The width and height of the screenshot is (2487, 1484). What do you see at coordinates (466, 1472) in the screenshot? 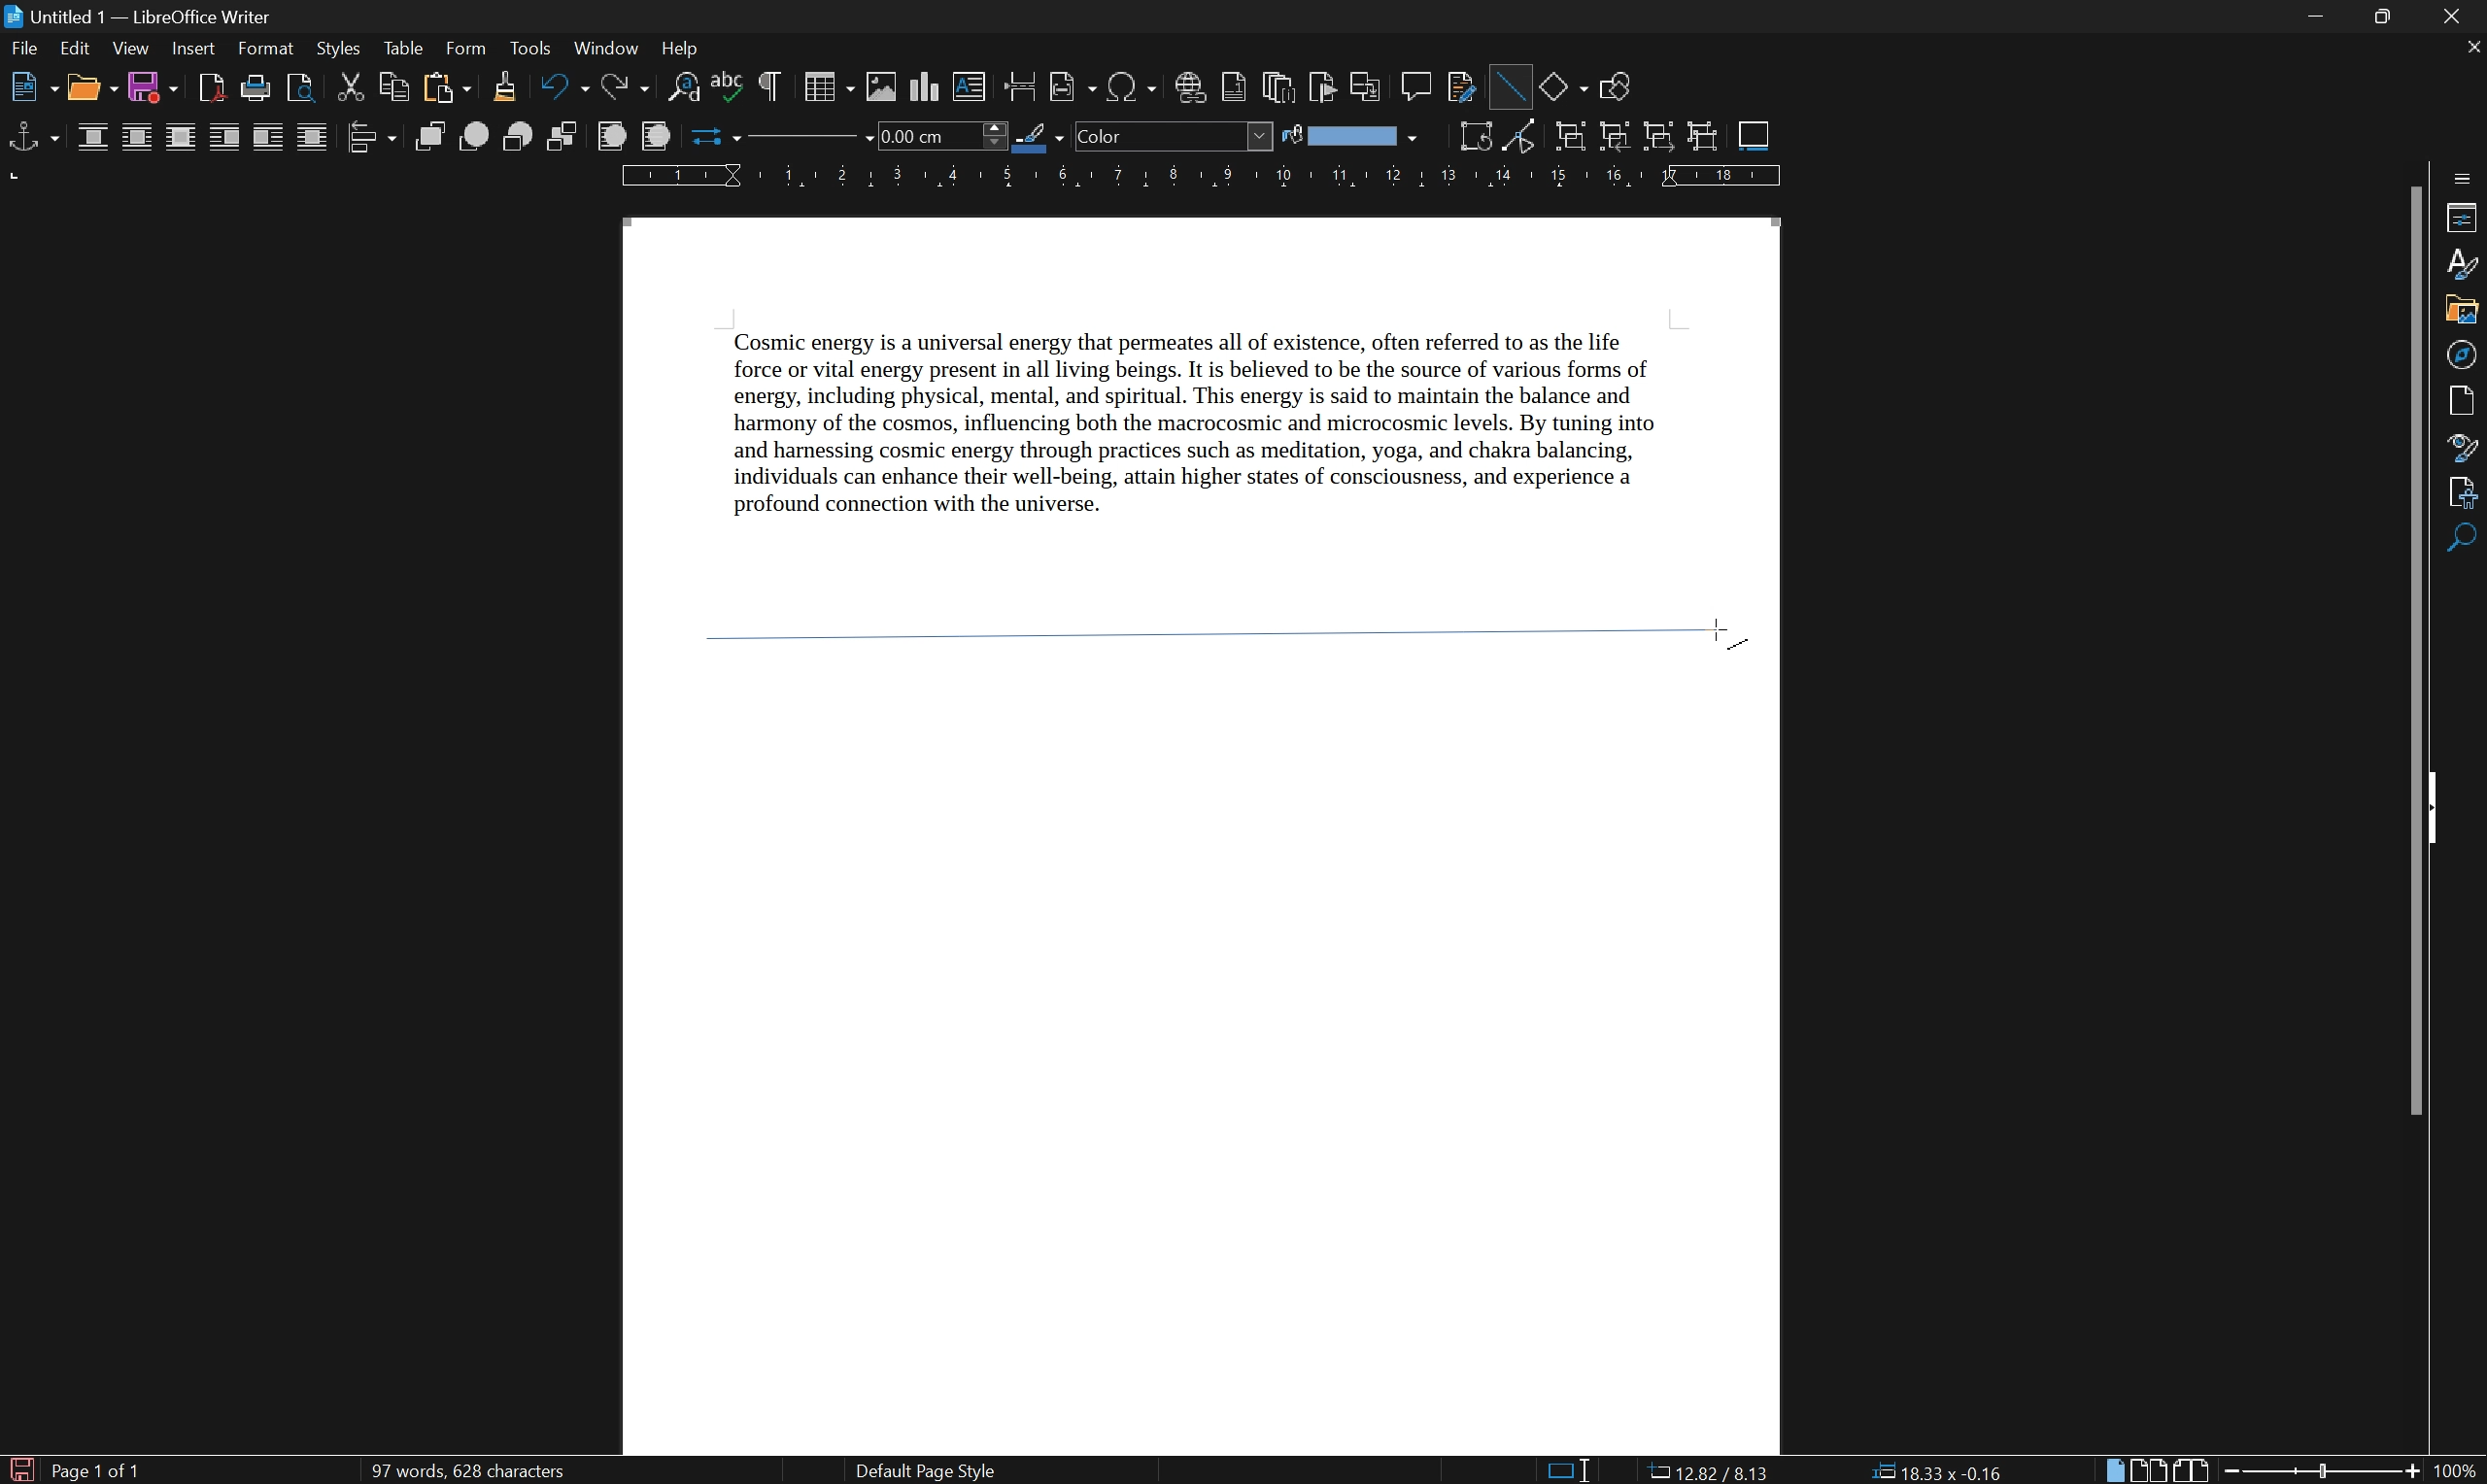
I see `97 words, 628 characters` at bounding box center [466, 1472].